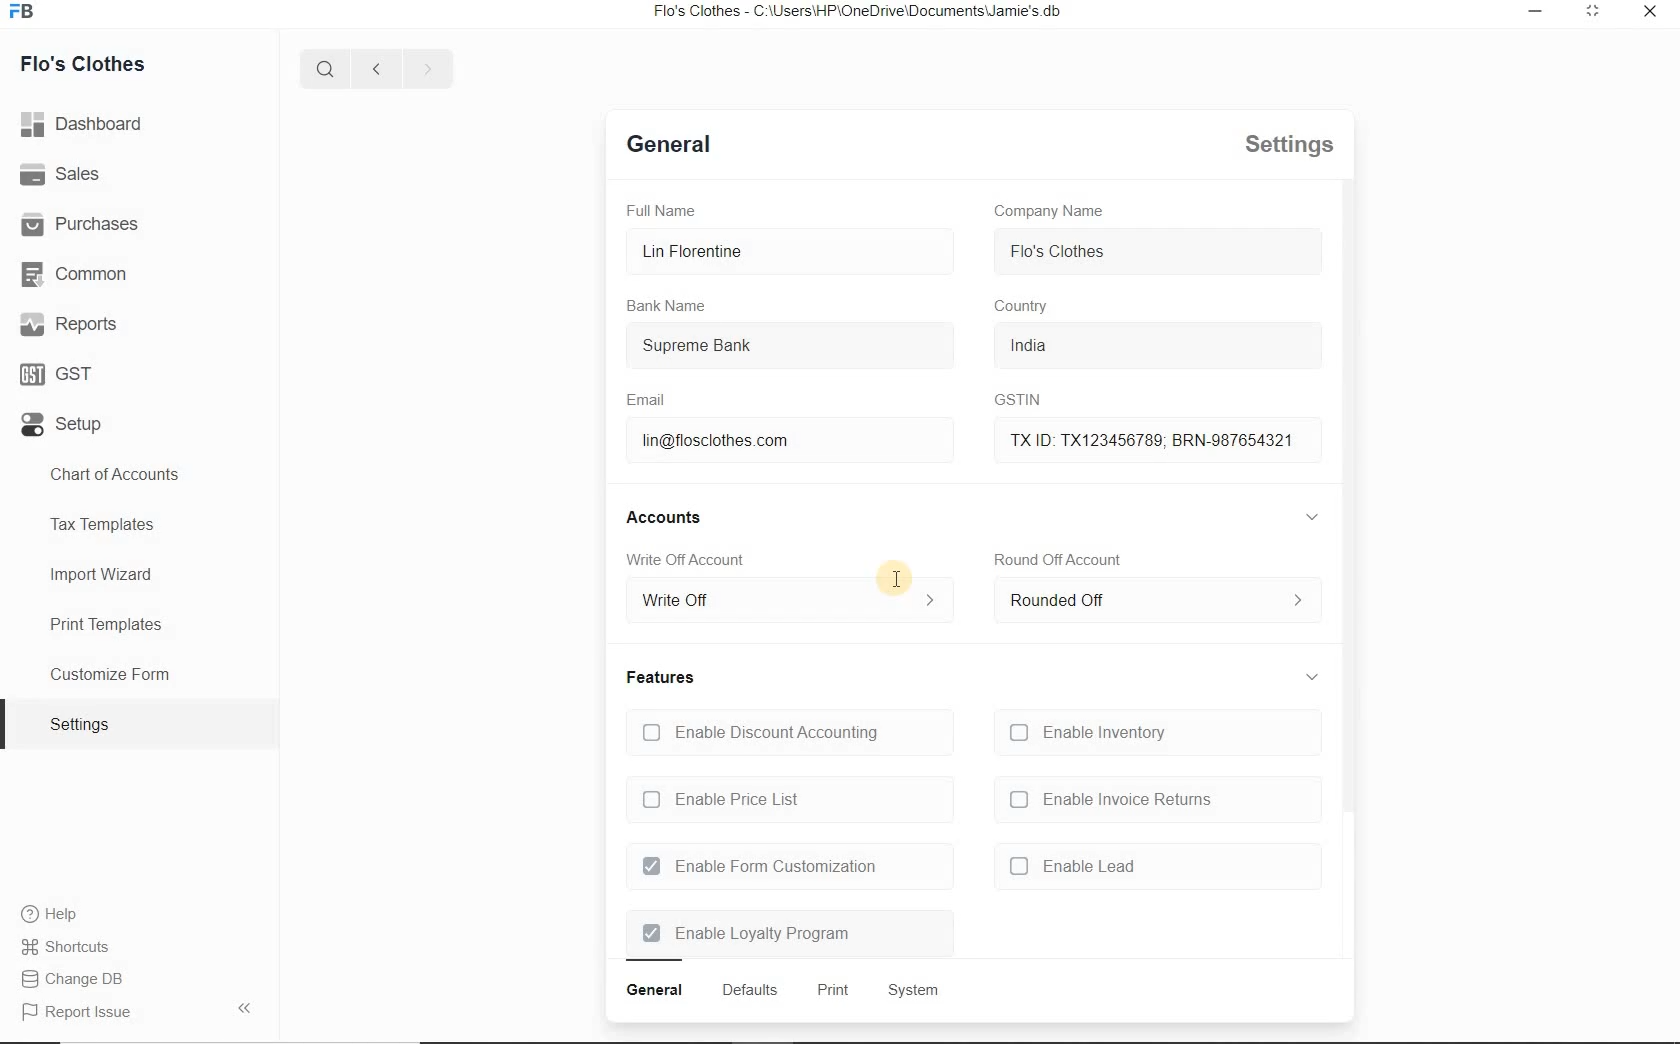 Image resolution: width=1680 pixels, height=1044 pixels. I want to click on Write Off Account, so click(684, 559).